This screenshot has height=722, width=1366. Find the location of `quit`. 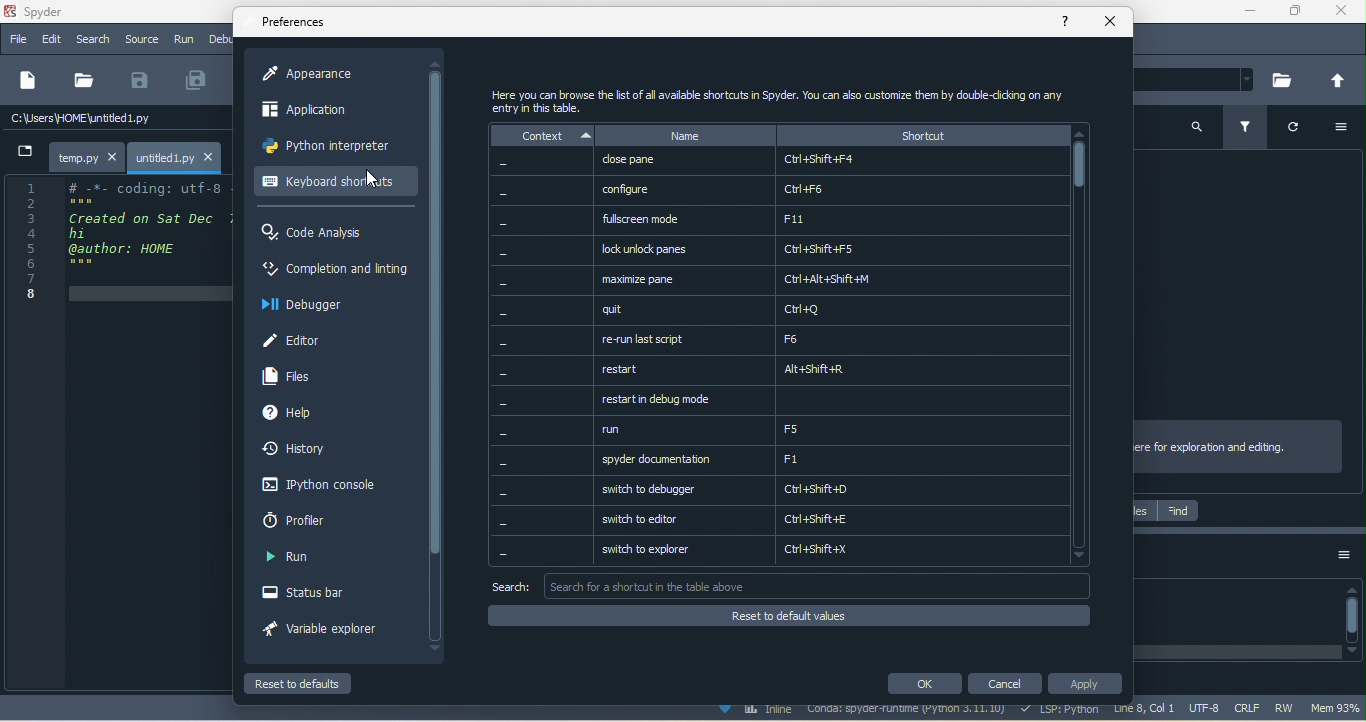

quit is located at coordinates (828, 310).